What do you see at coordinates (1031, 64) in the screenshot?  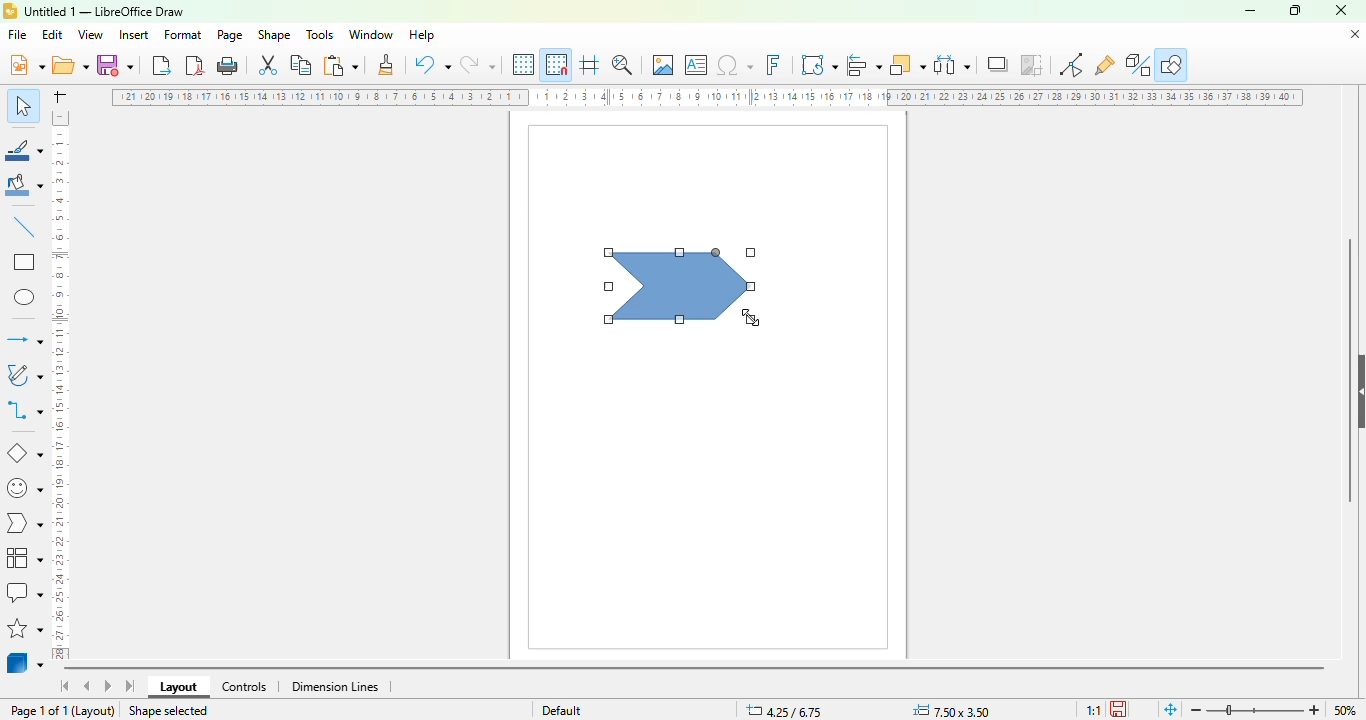 I see `crop image` at bounding box center [1031, 64].